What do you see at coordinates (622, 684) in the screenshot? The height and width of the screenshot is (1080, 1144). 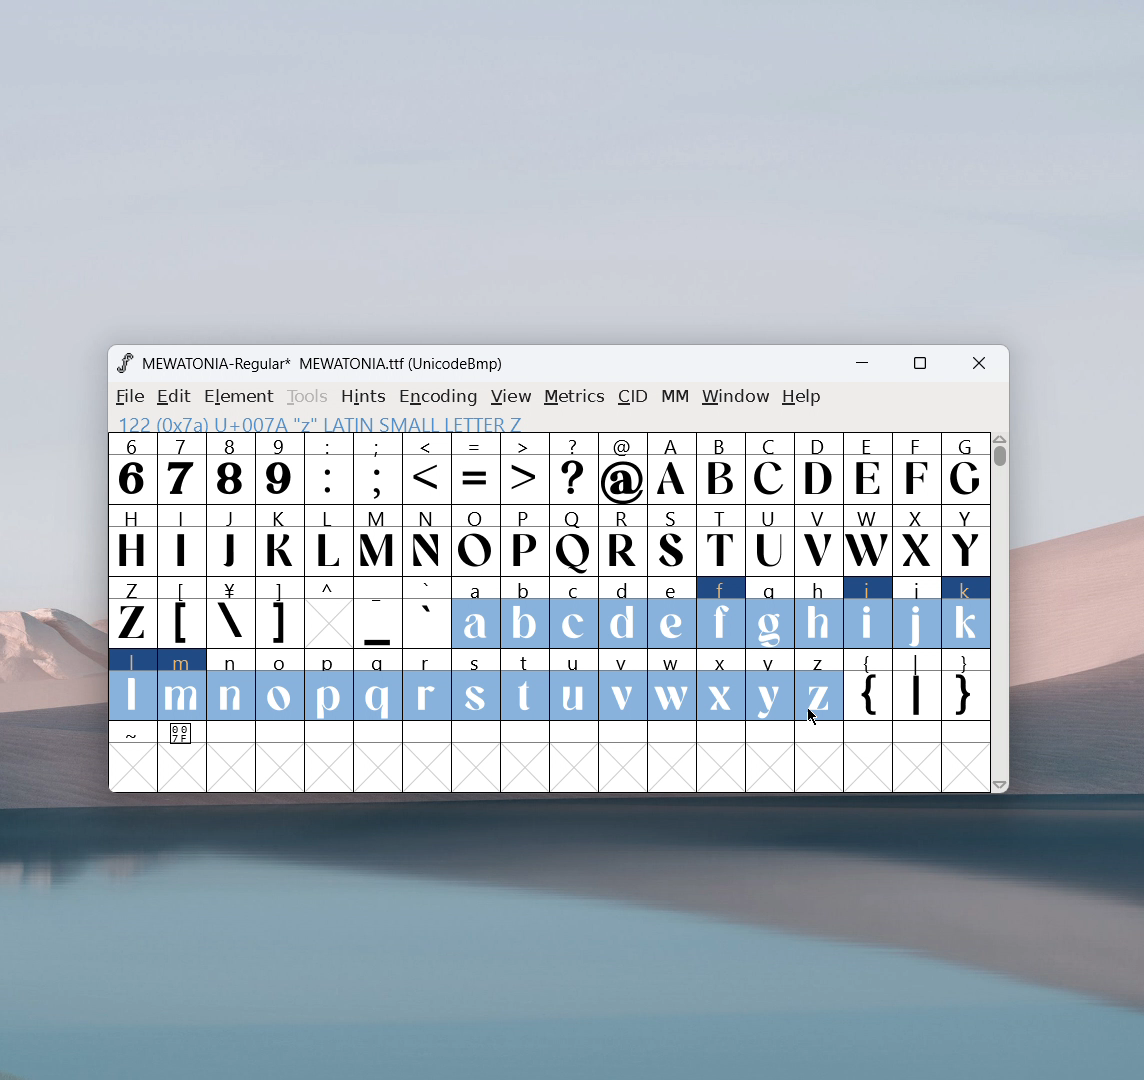 I see `v` at bounding box center [622, 684].